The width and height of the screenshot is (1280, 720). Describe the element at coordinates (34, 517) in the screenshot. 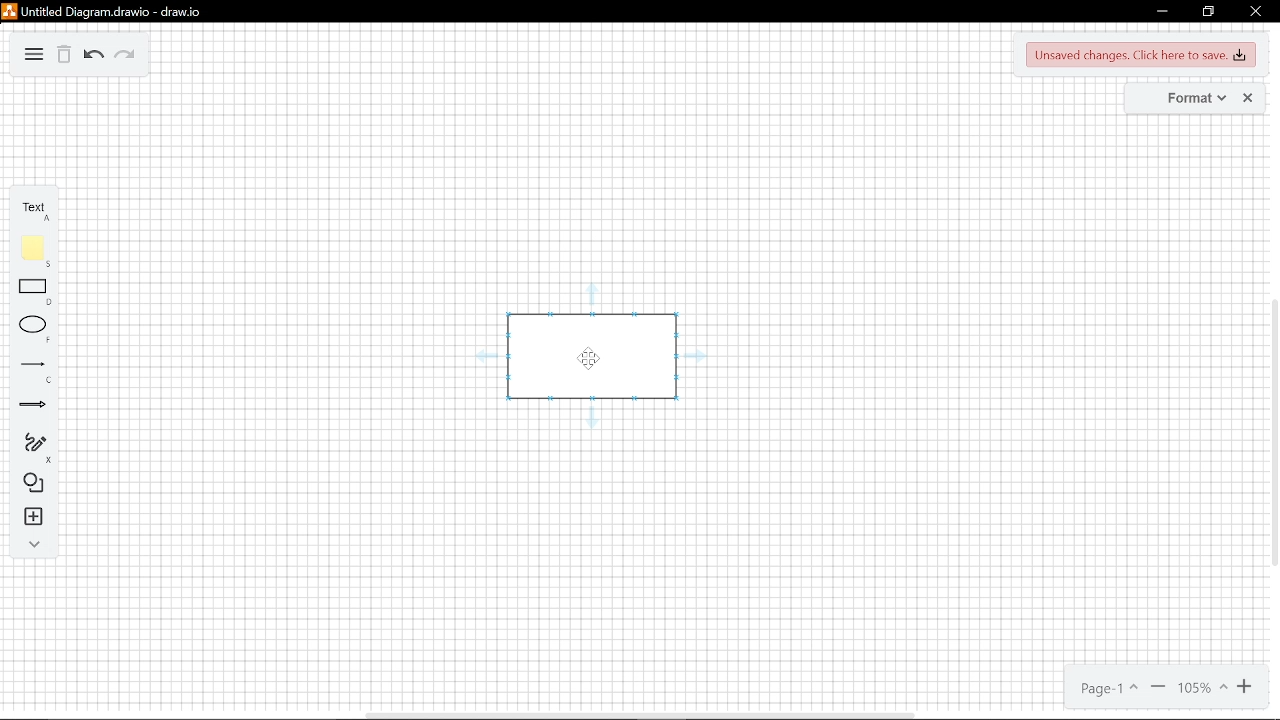

I see `insert` at that location.